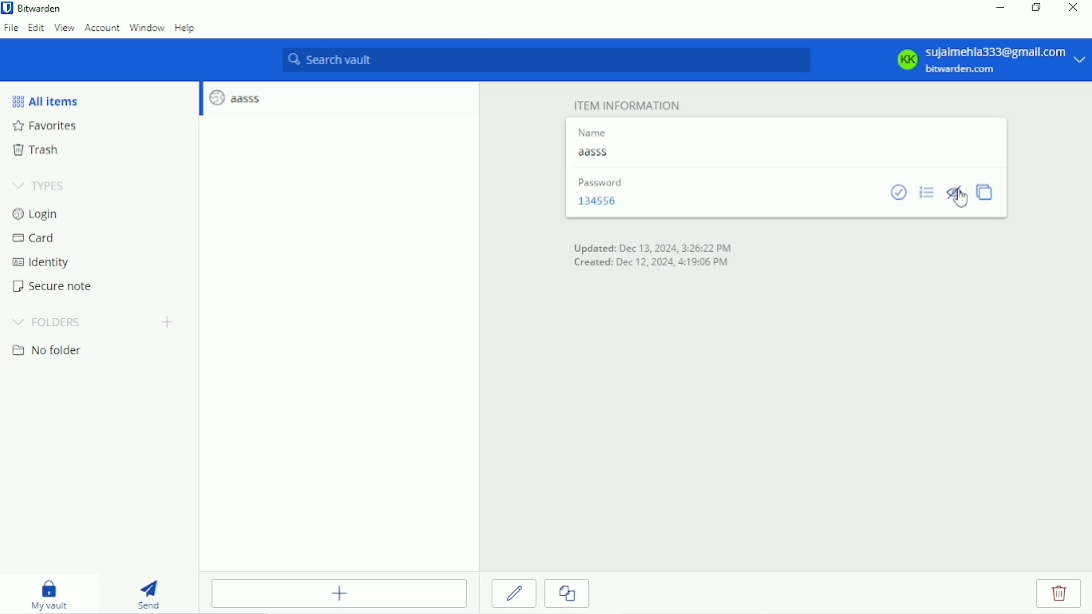 This screenshot has height=614, width=1092. I want to click on Types, so click(39, 185).